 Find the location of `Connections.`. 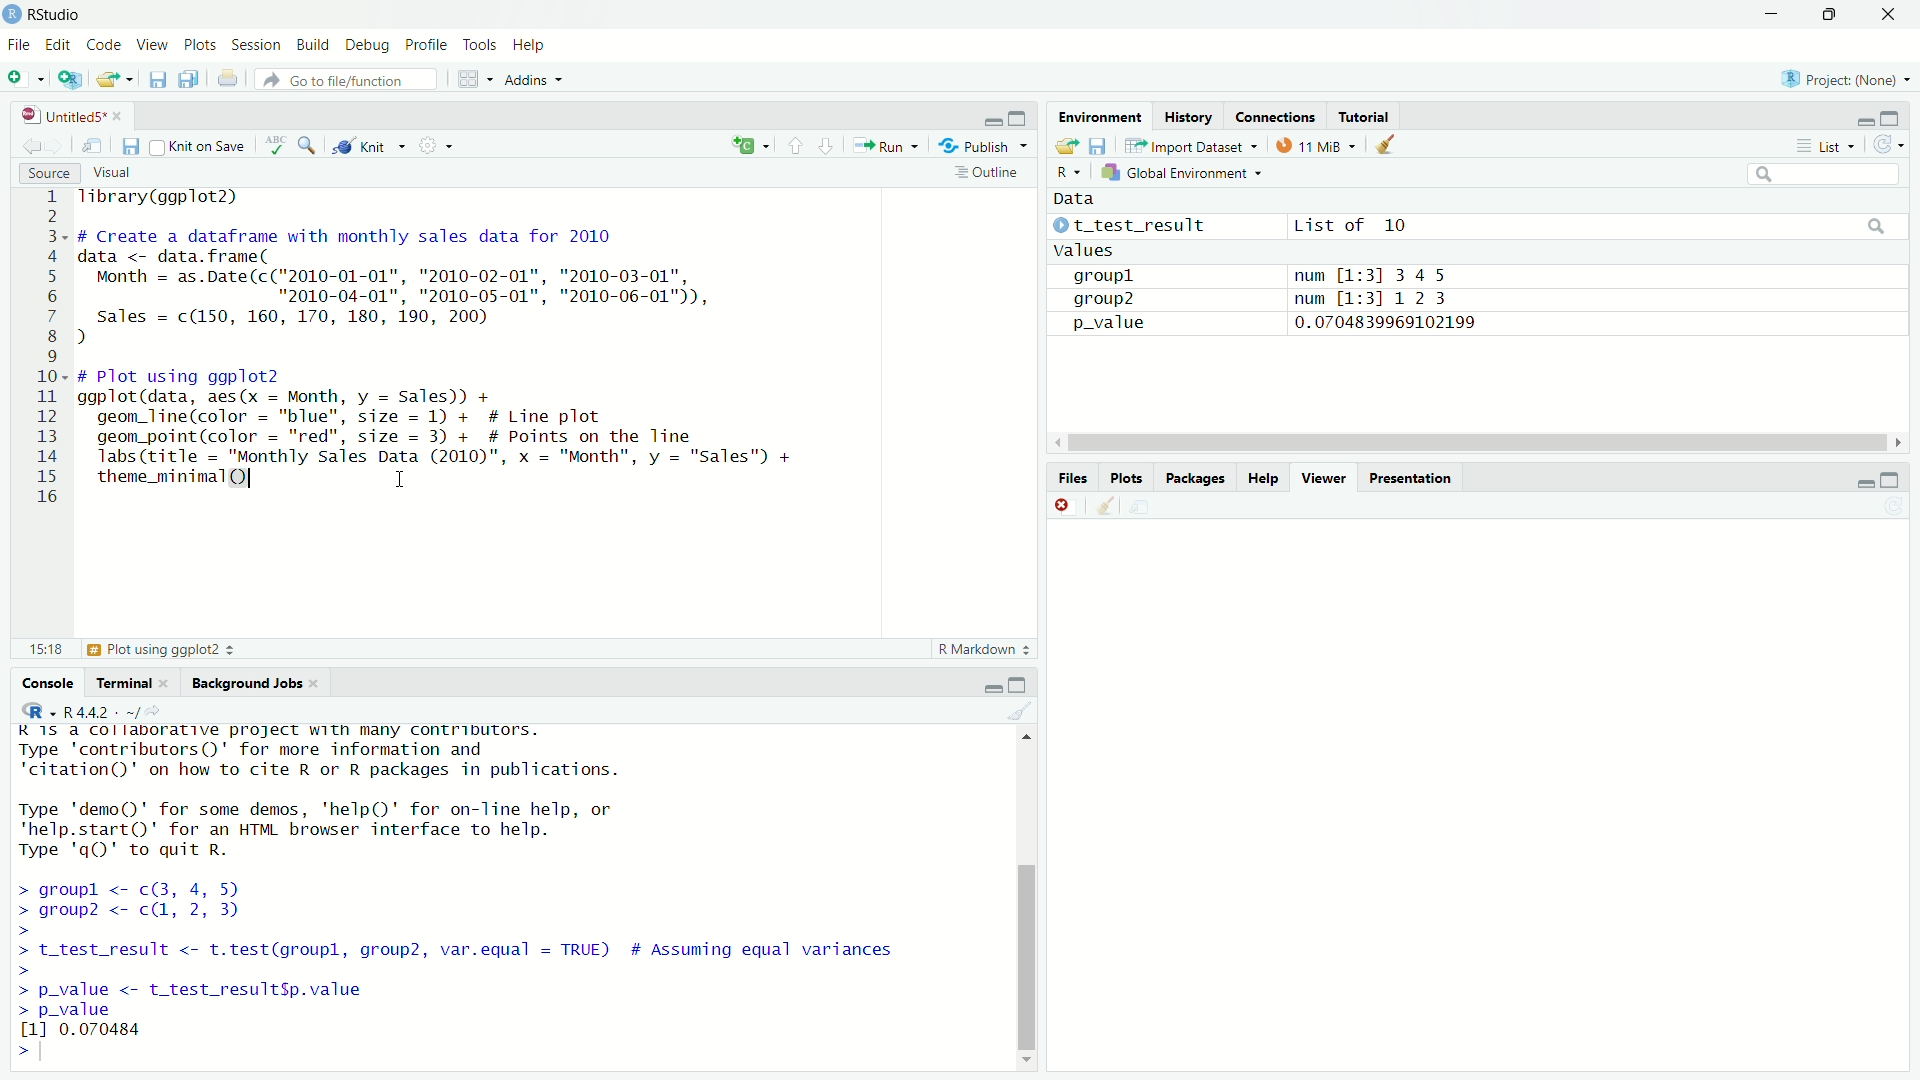

Connections. is located at coordinates (1275, 116).